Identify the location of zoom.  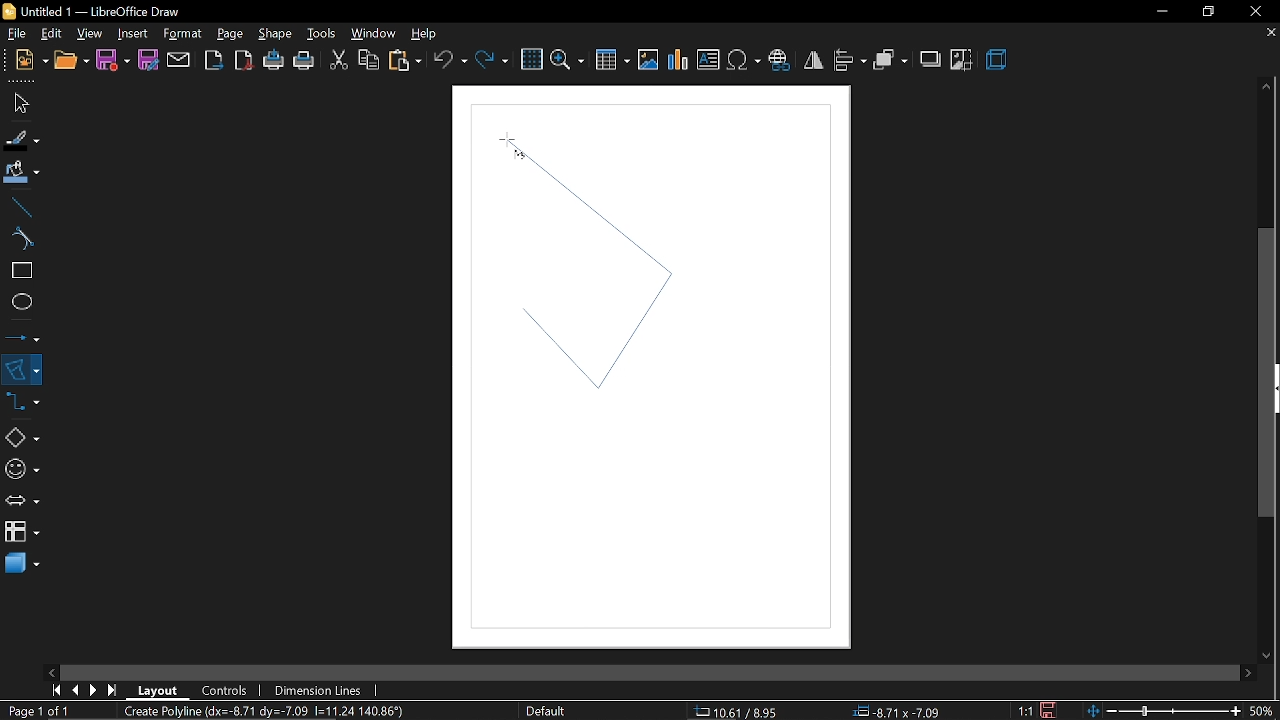
(569, 58).